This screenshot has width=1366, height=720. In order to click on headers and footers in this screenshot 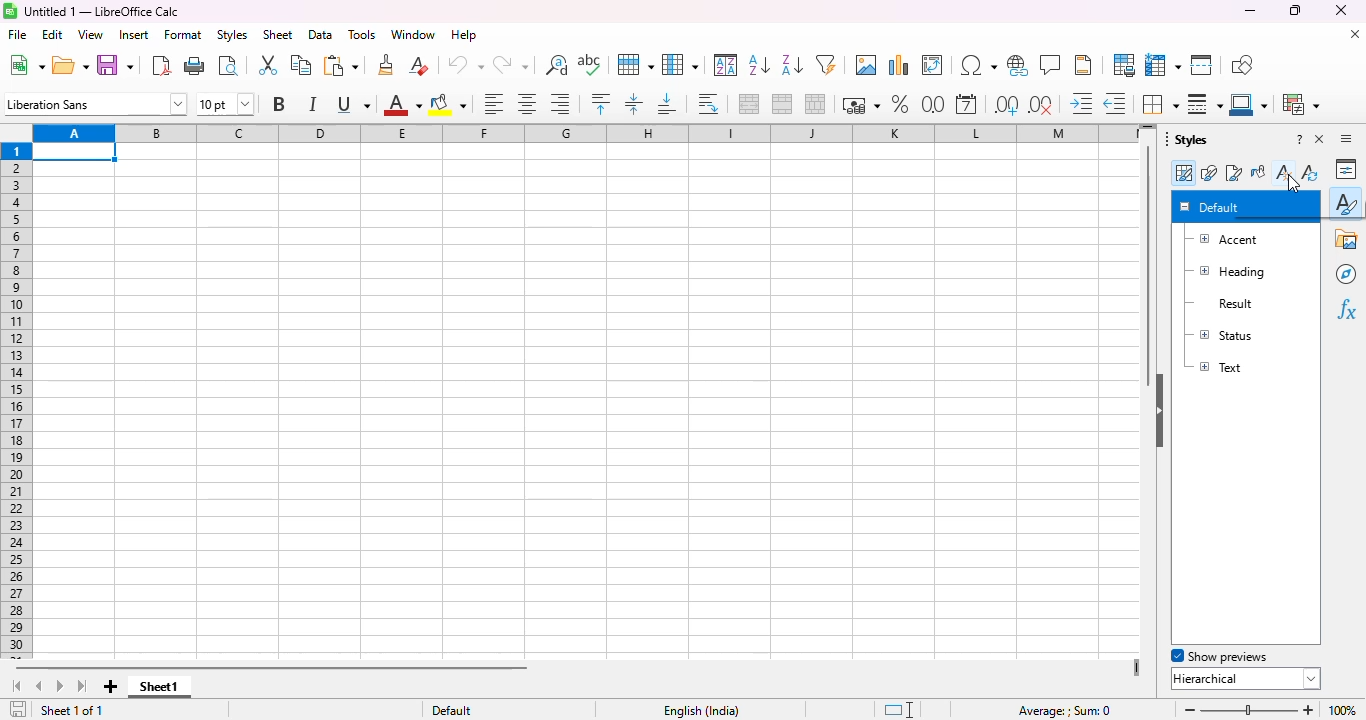, I will do `click(1083, 65)`.